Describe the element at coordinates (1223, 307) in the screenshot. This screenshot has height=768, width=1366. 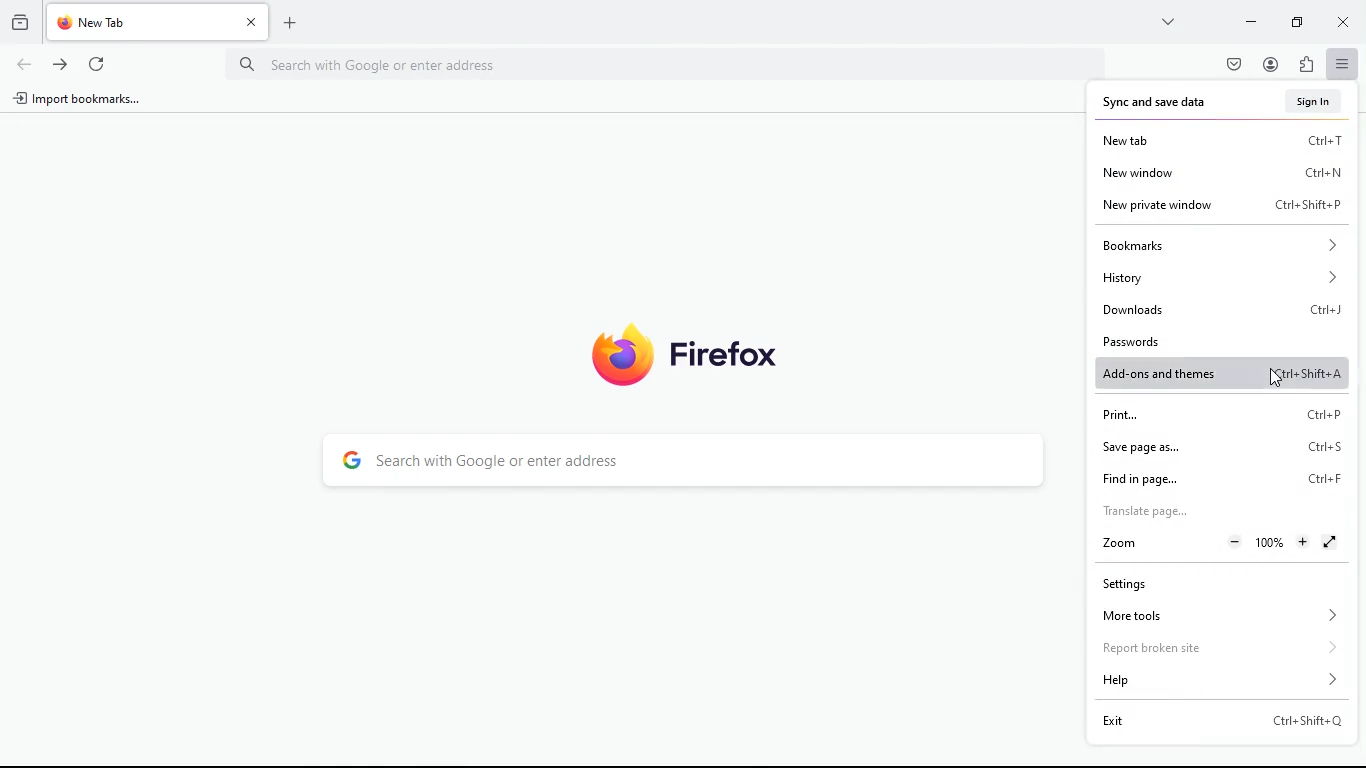
I see `downloads` at that location.